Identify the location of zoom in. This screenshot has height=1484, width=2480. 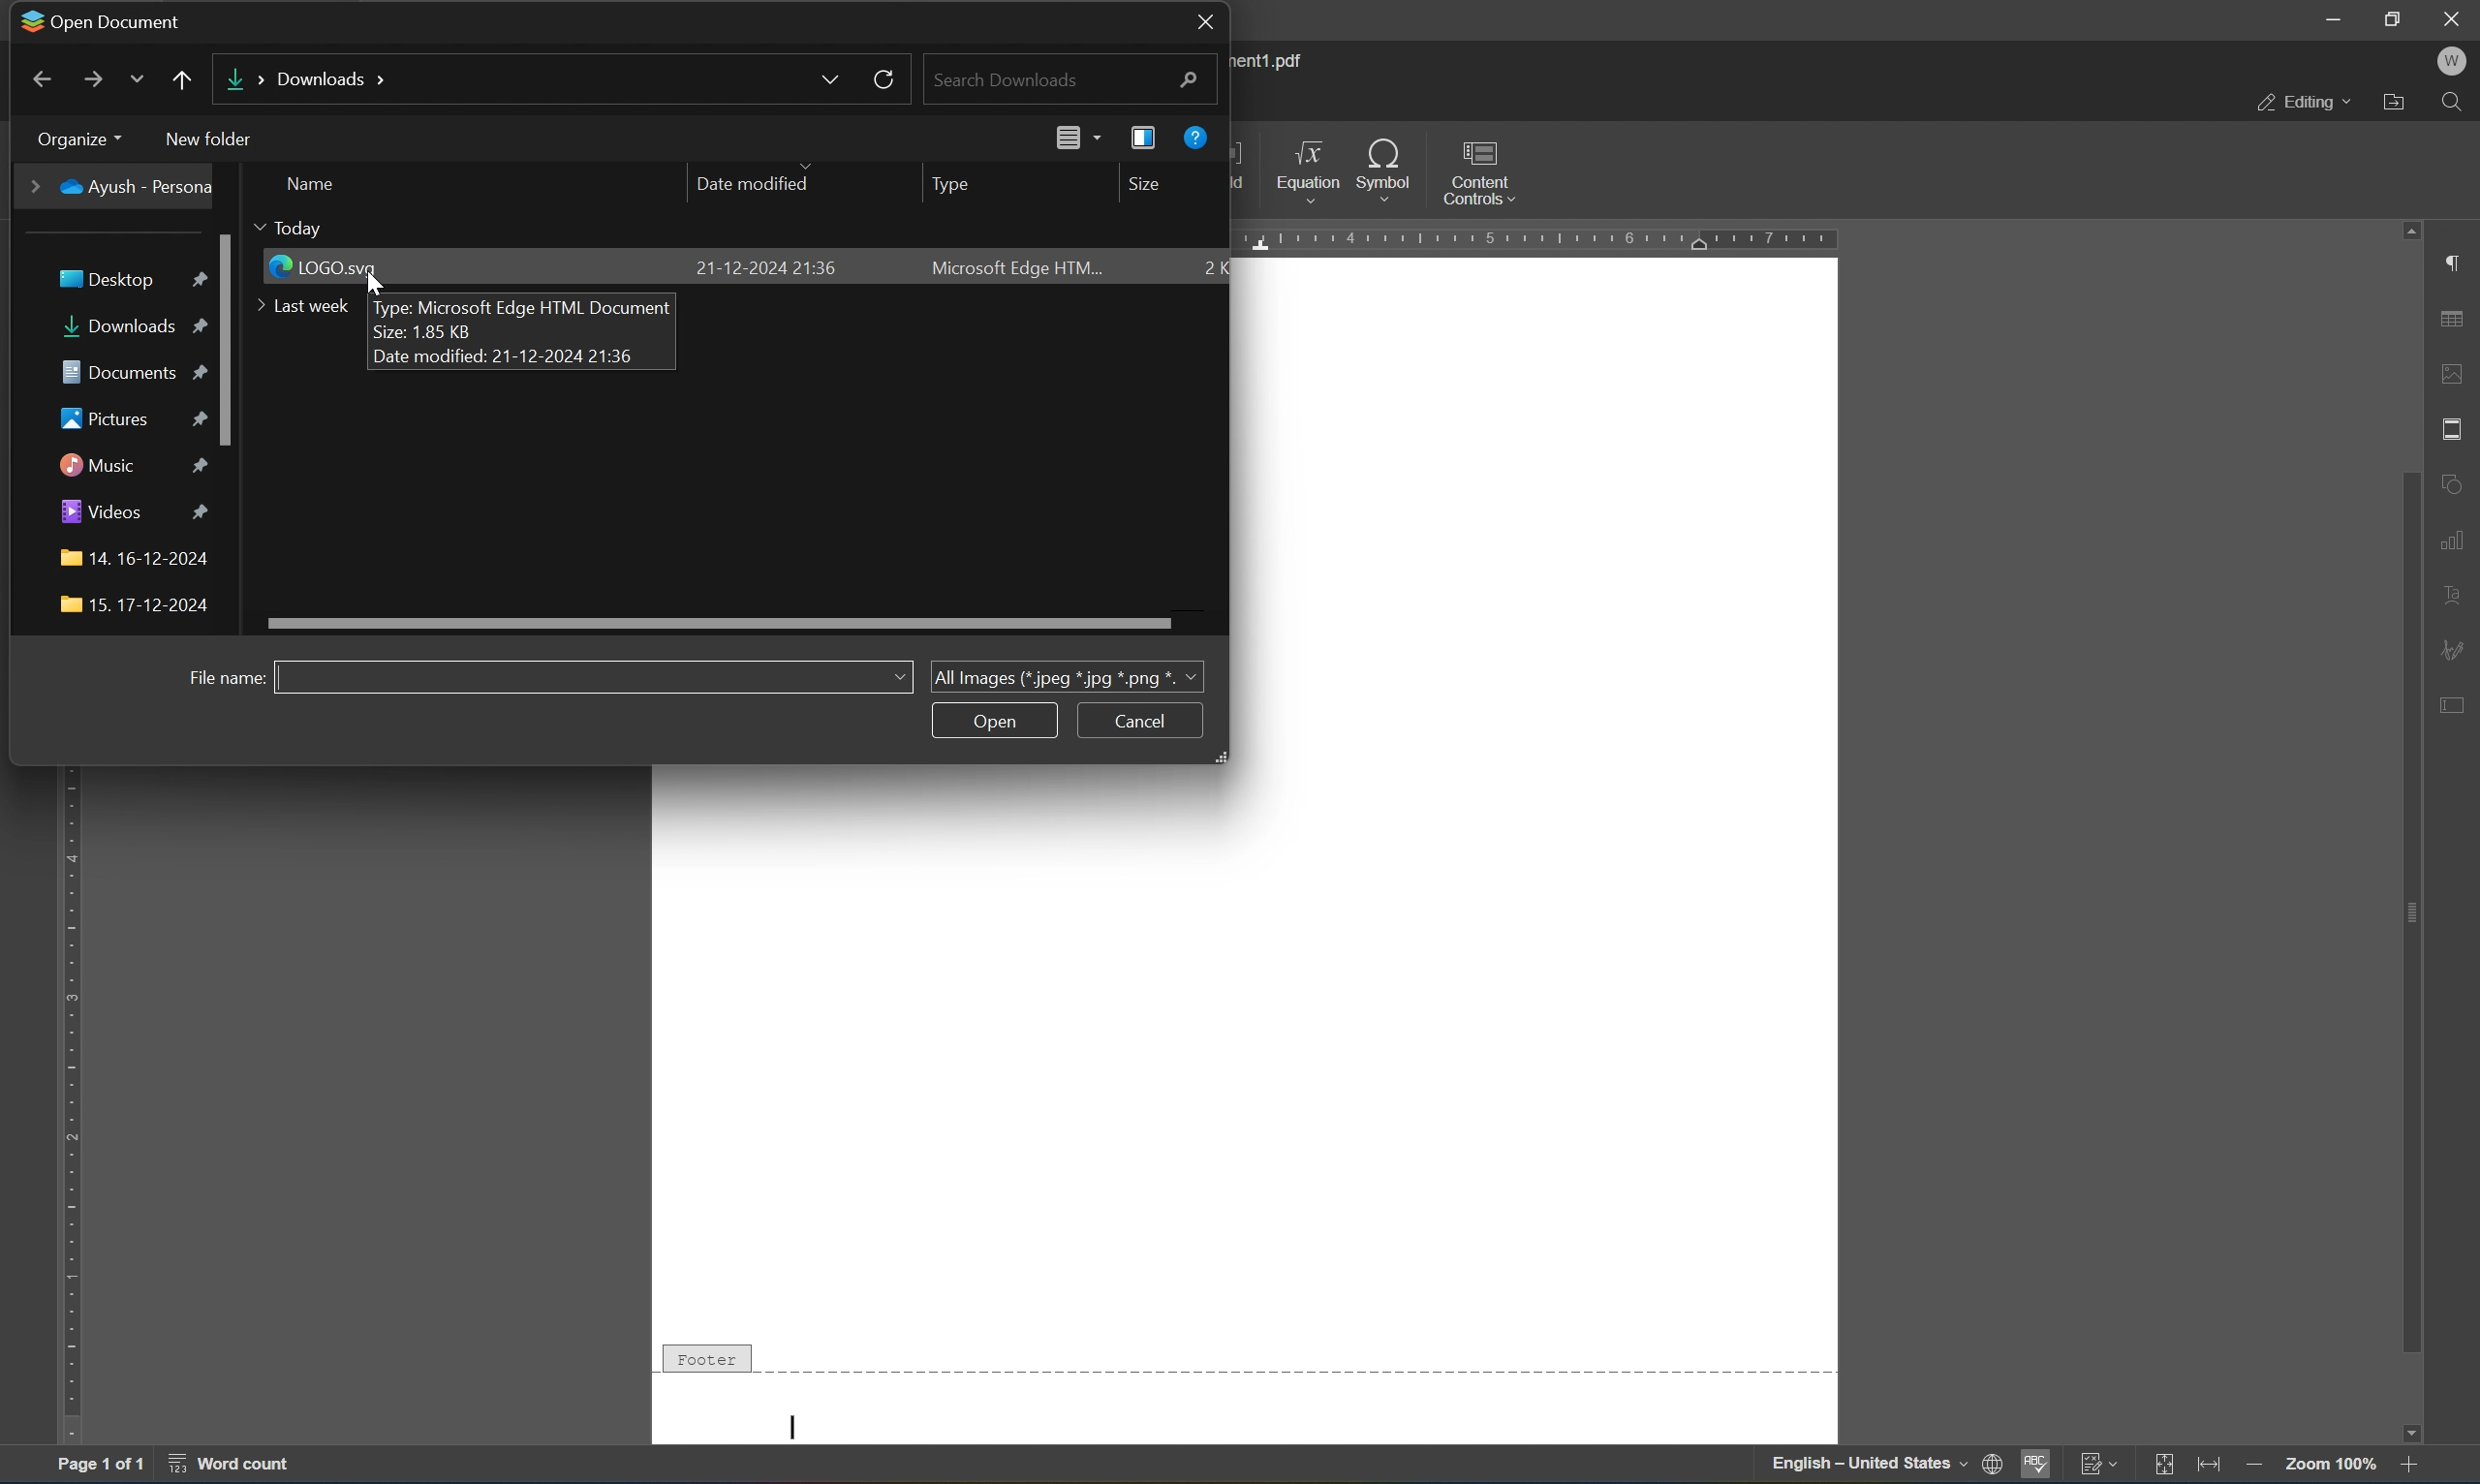
(2414, 1466).